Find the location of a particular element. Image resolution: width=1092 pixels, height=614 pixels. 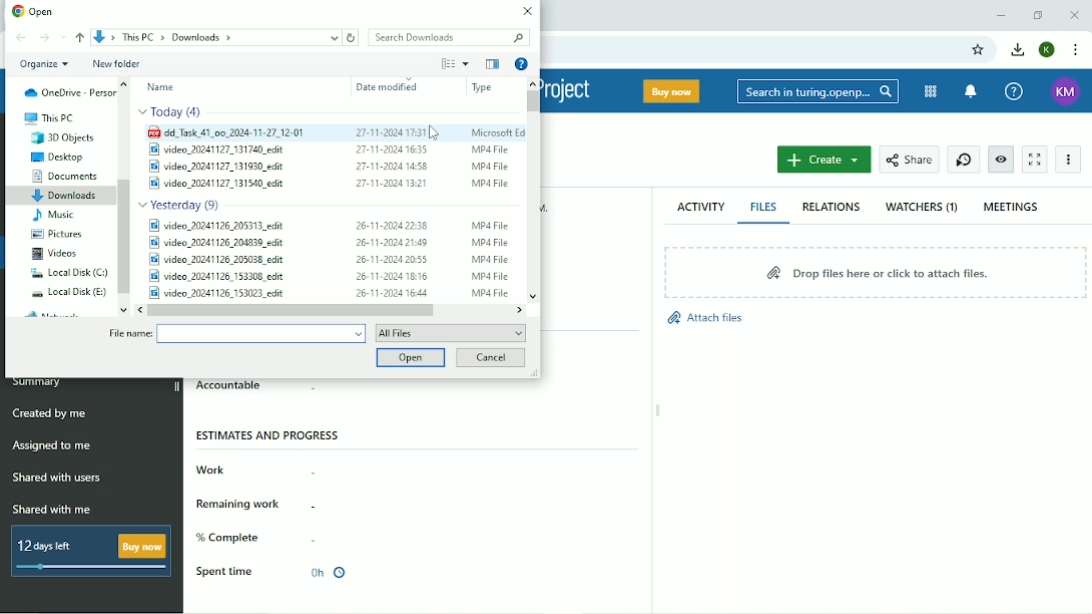

Create is located at coordinates (825, 159).